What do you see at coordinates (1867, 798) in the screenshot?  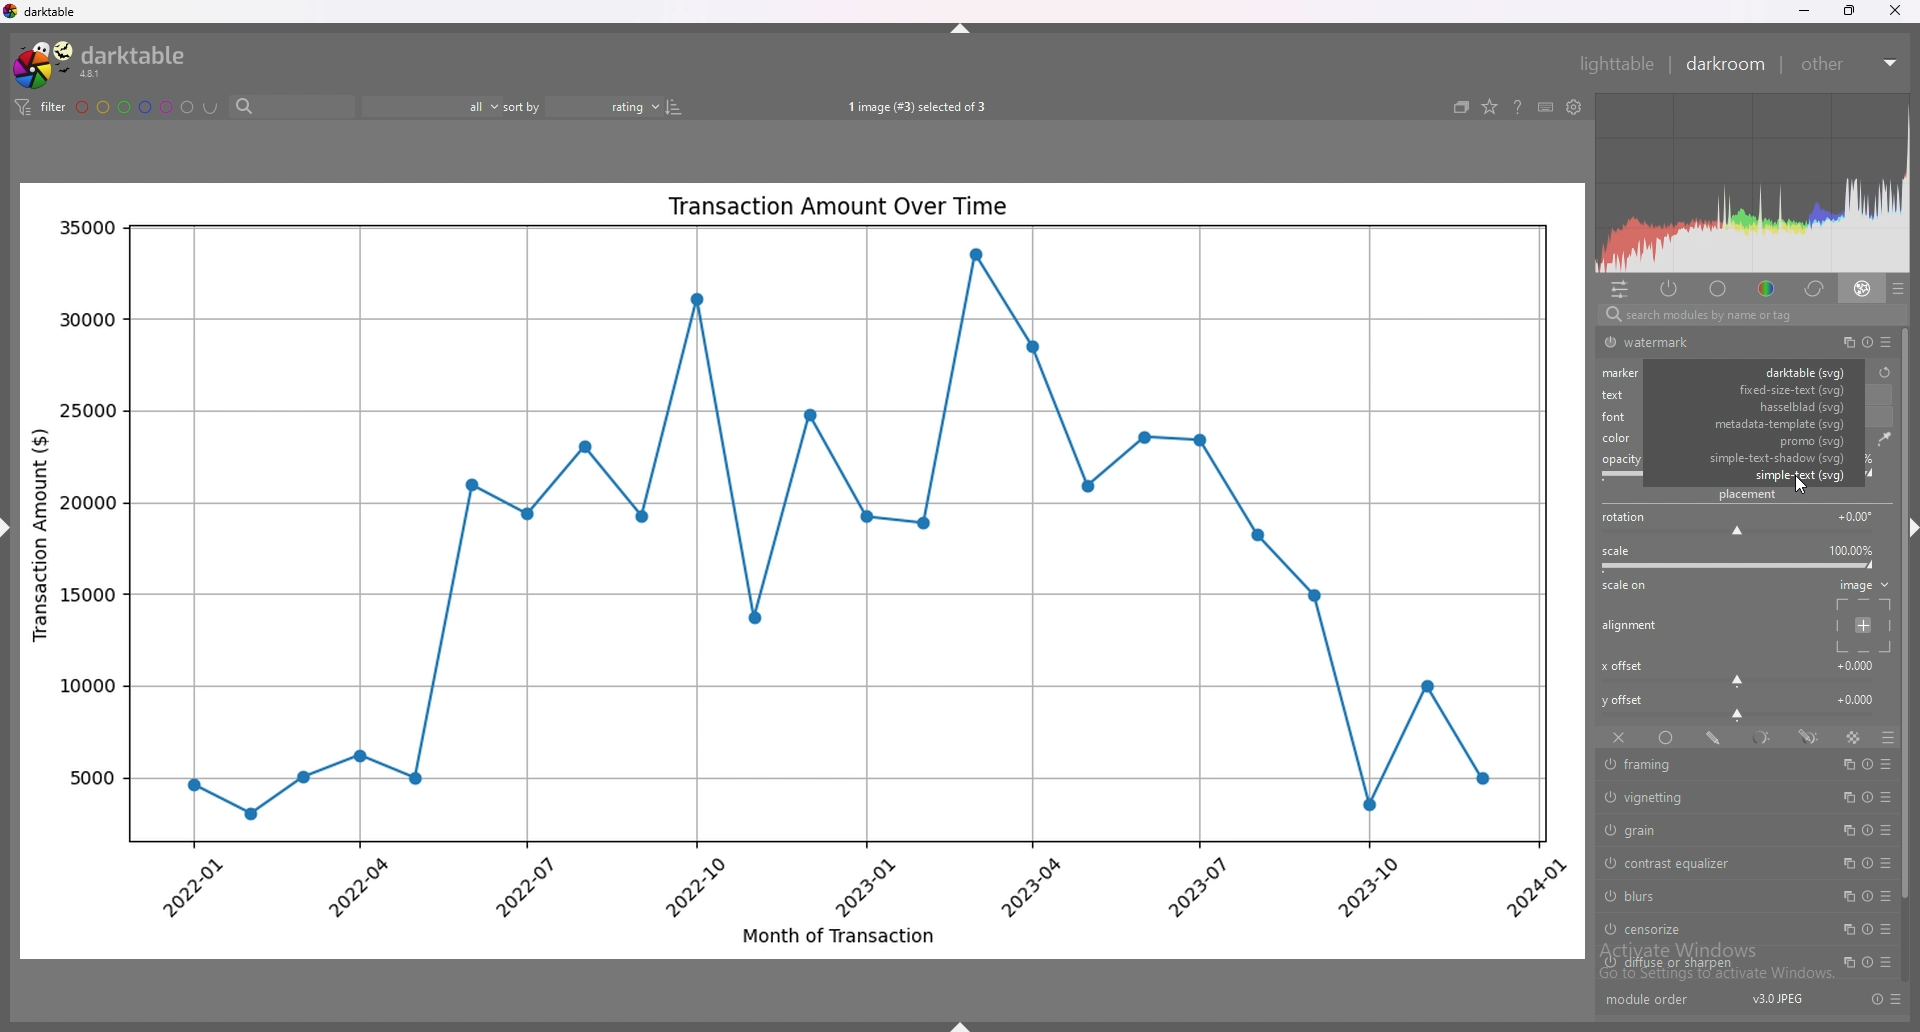 I see `reset` at bounding box center [1867, 798].